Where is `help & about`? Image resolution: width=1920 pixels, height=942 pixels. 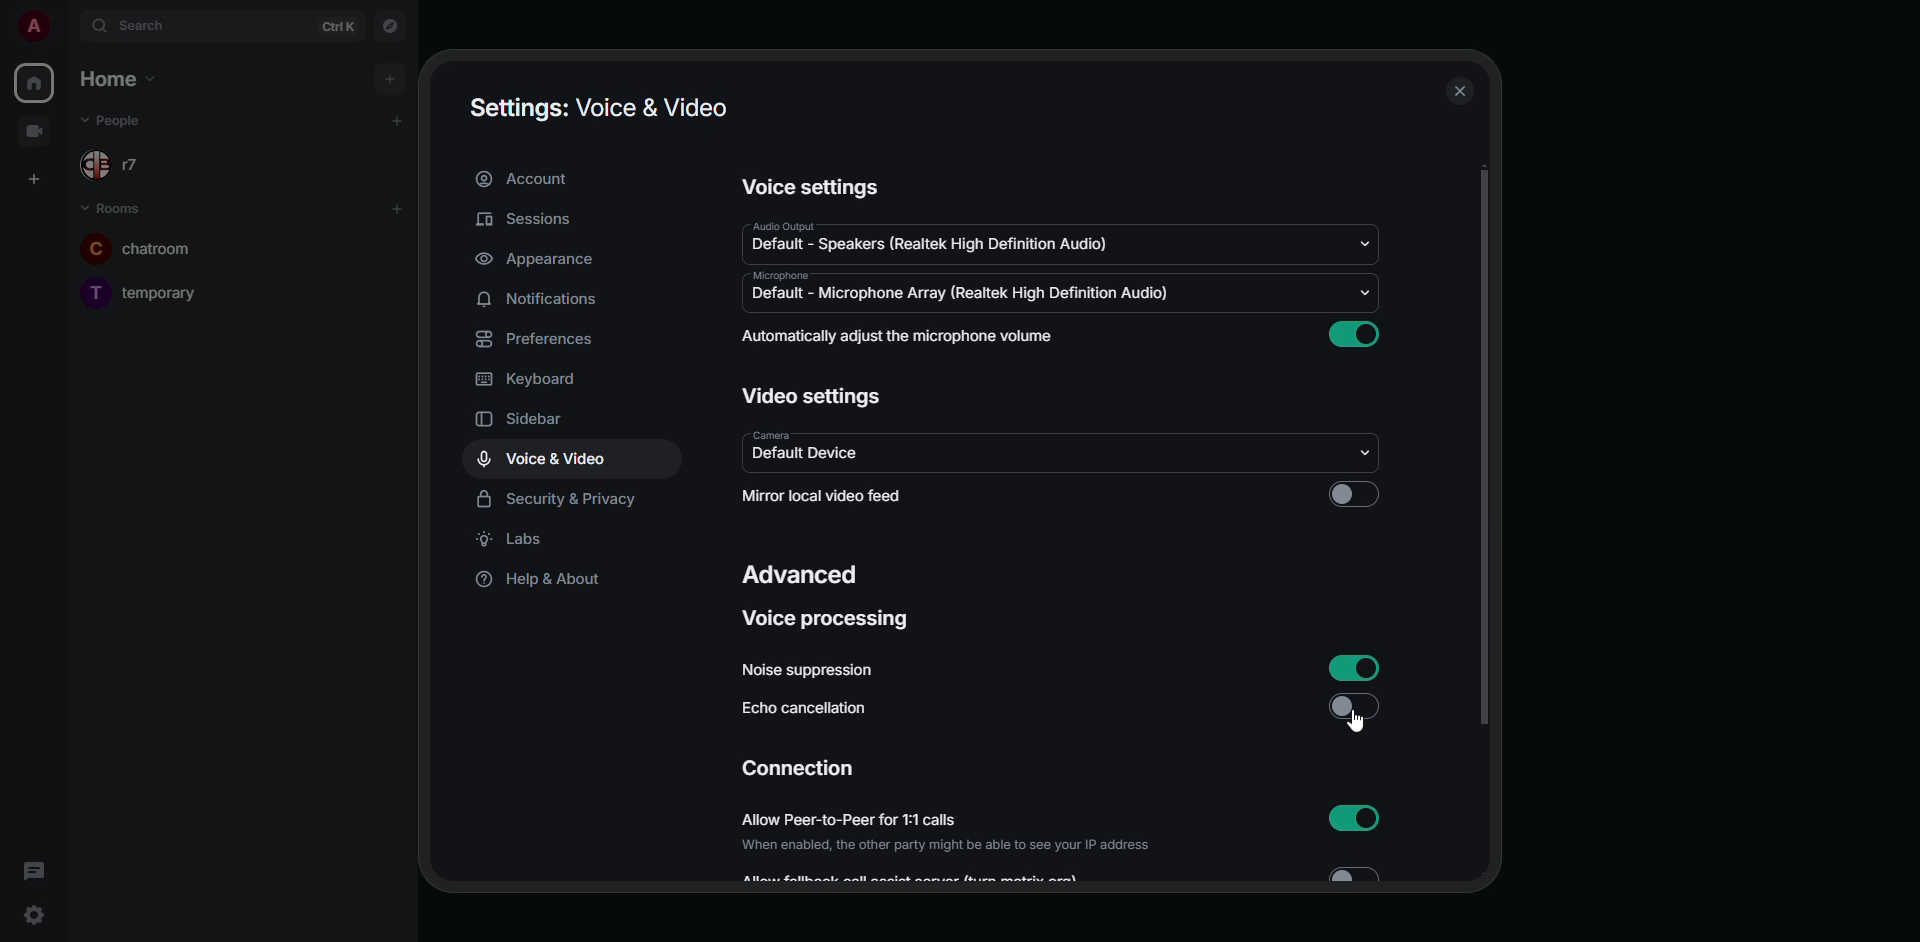 help & about is located at coordinates (540, 580).